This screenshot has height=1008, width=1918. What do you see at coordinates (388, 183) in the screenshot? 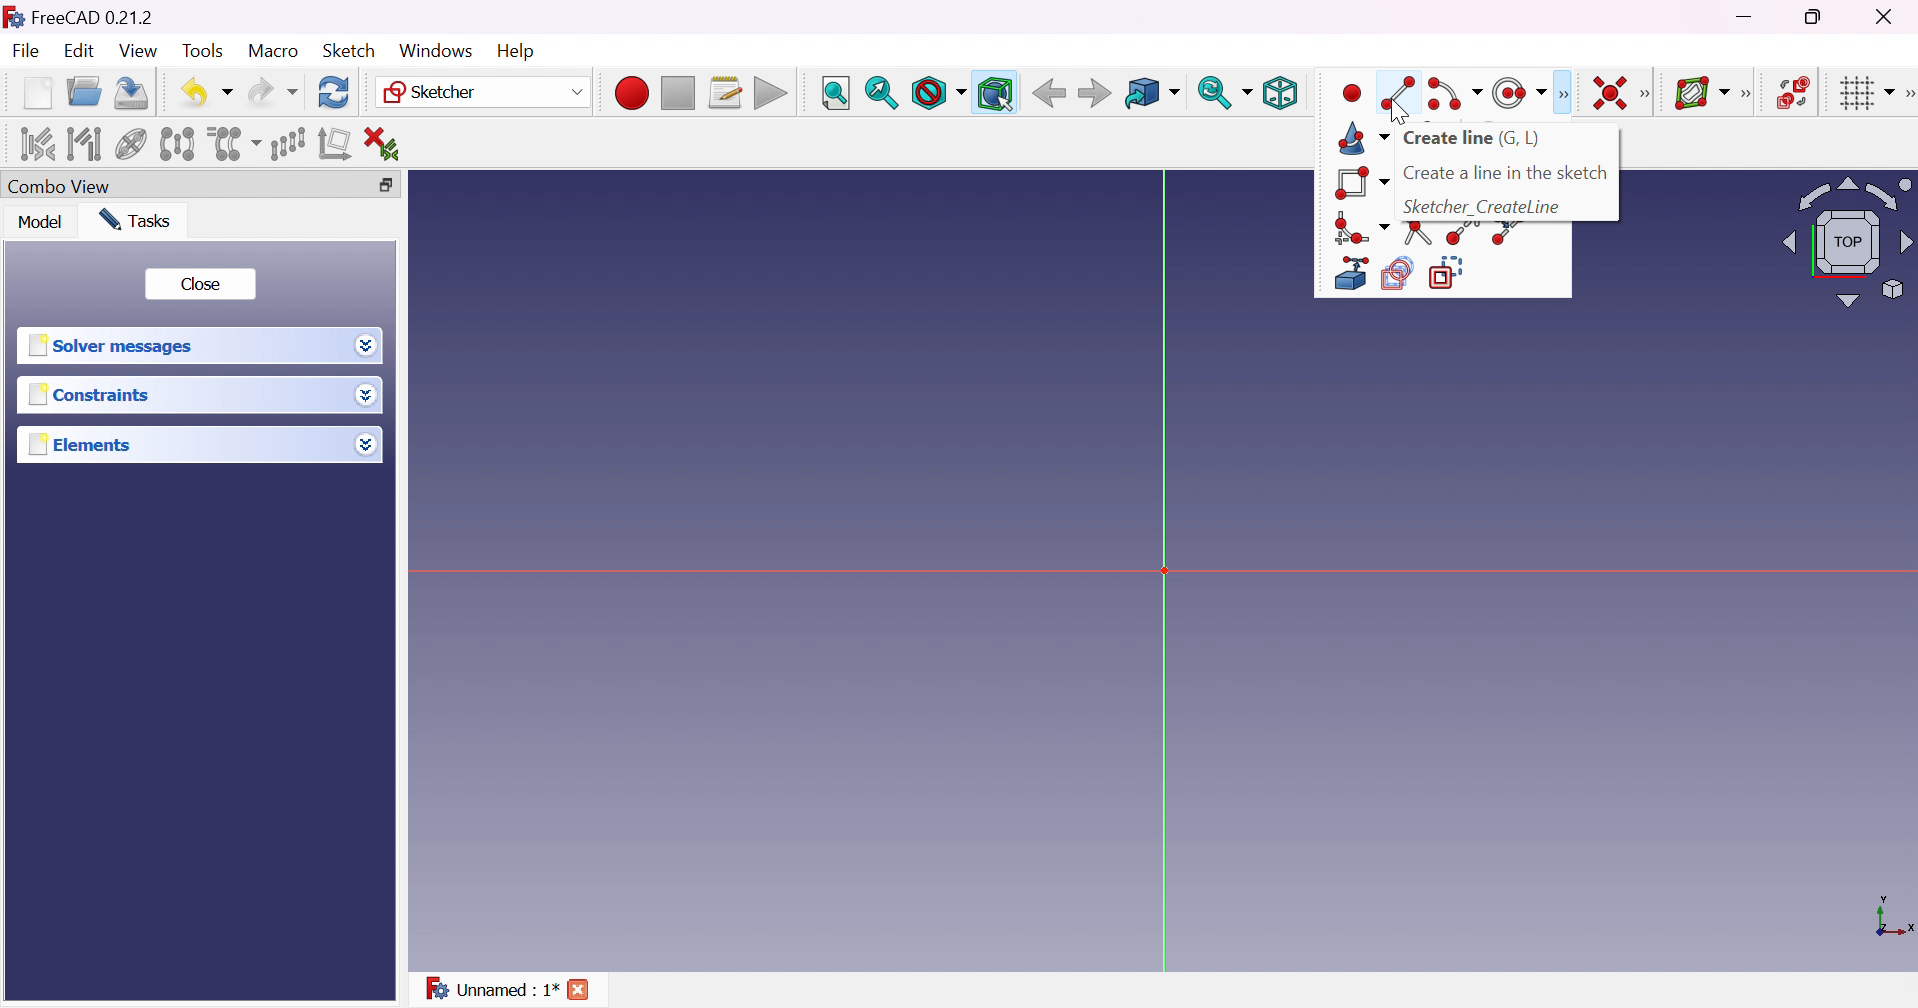
I see `Restore down` at bounding box center [388, 183].